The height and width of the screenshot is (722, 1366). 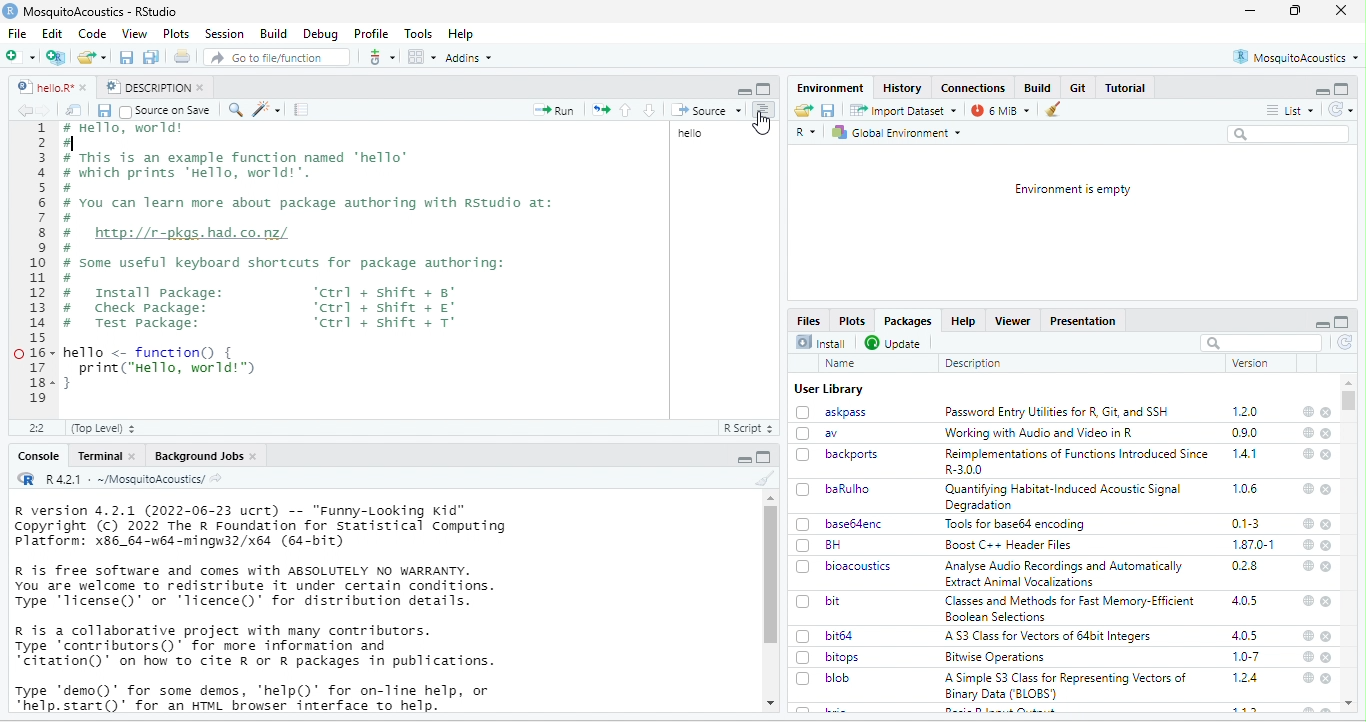 I want to click on Git, so click(x=1079, y=88).